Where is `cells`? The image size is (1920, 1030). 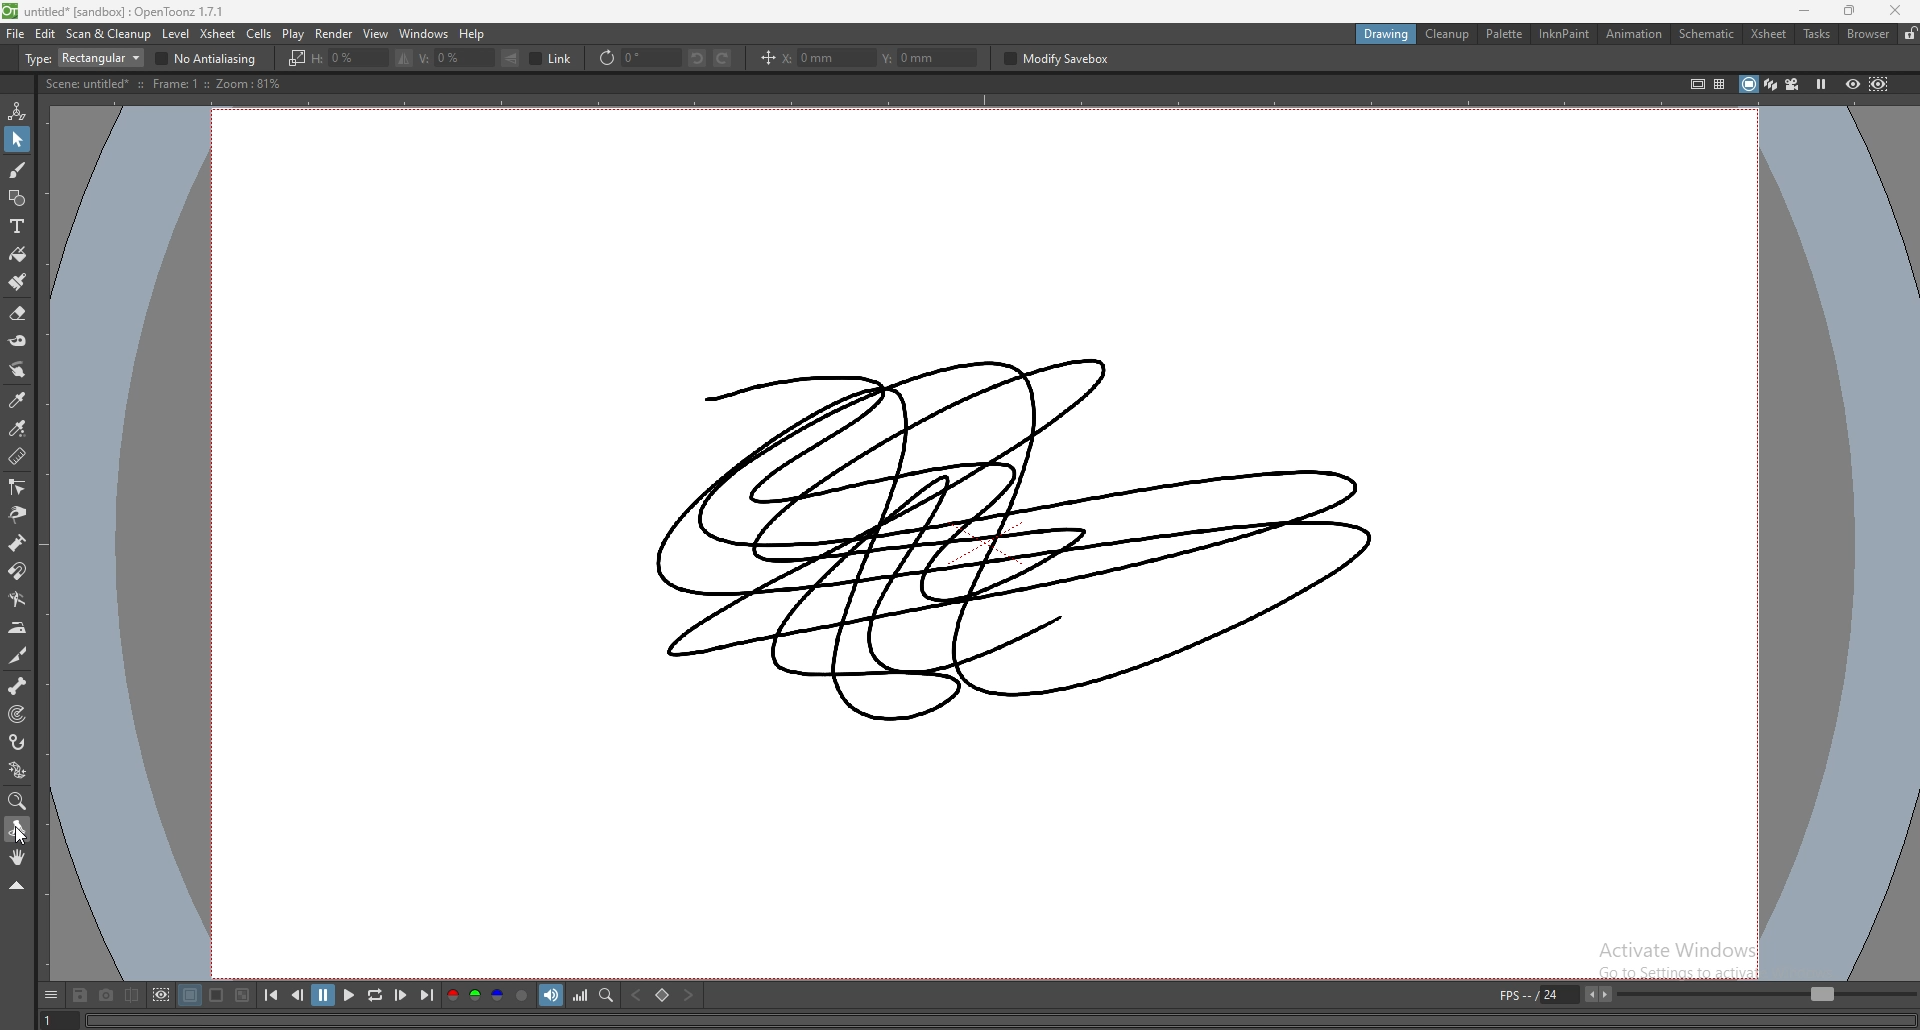
cells is located at coordinates (260, 33).